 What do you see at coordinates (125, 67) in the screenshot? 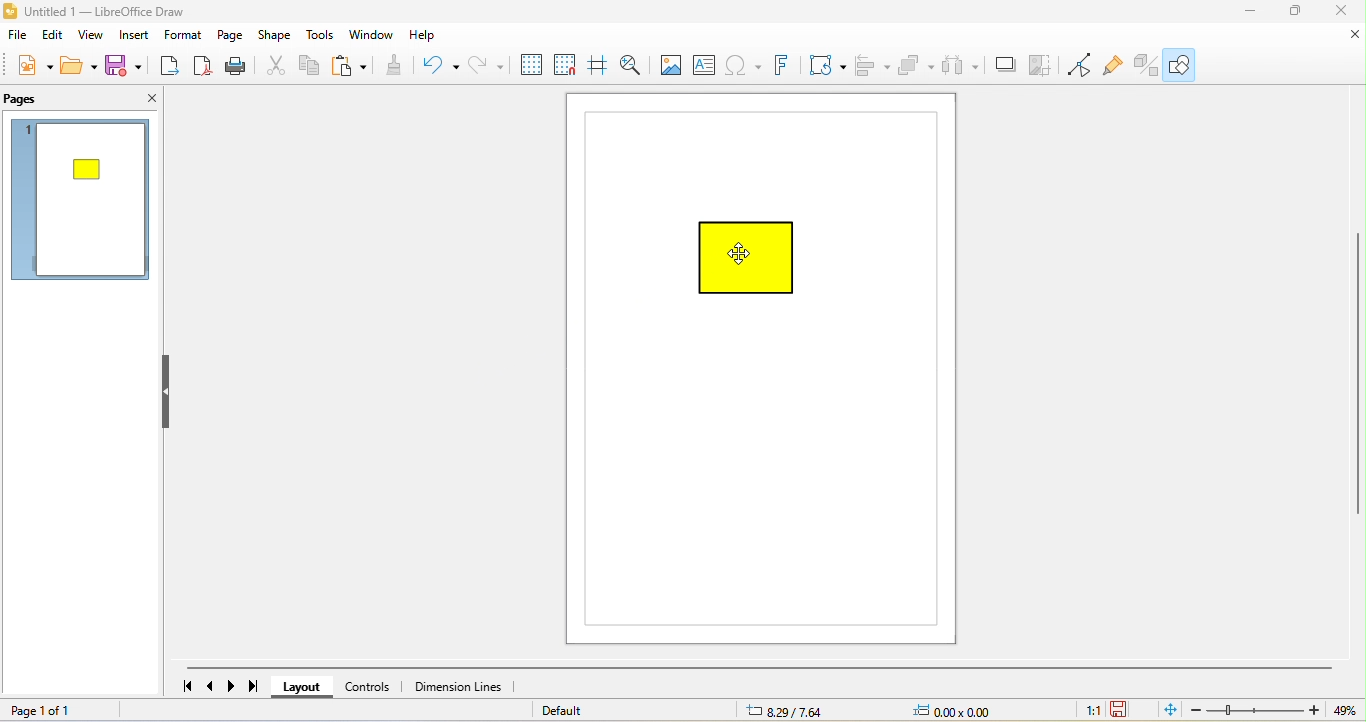
I see `save` at bounding box center [125, 67].